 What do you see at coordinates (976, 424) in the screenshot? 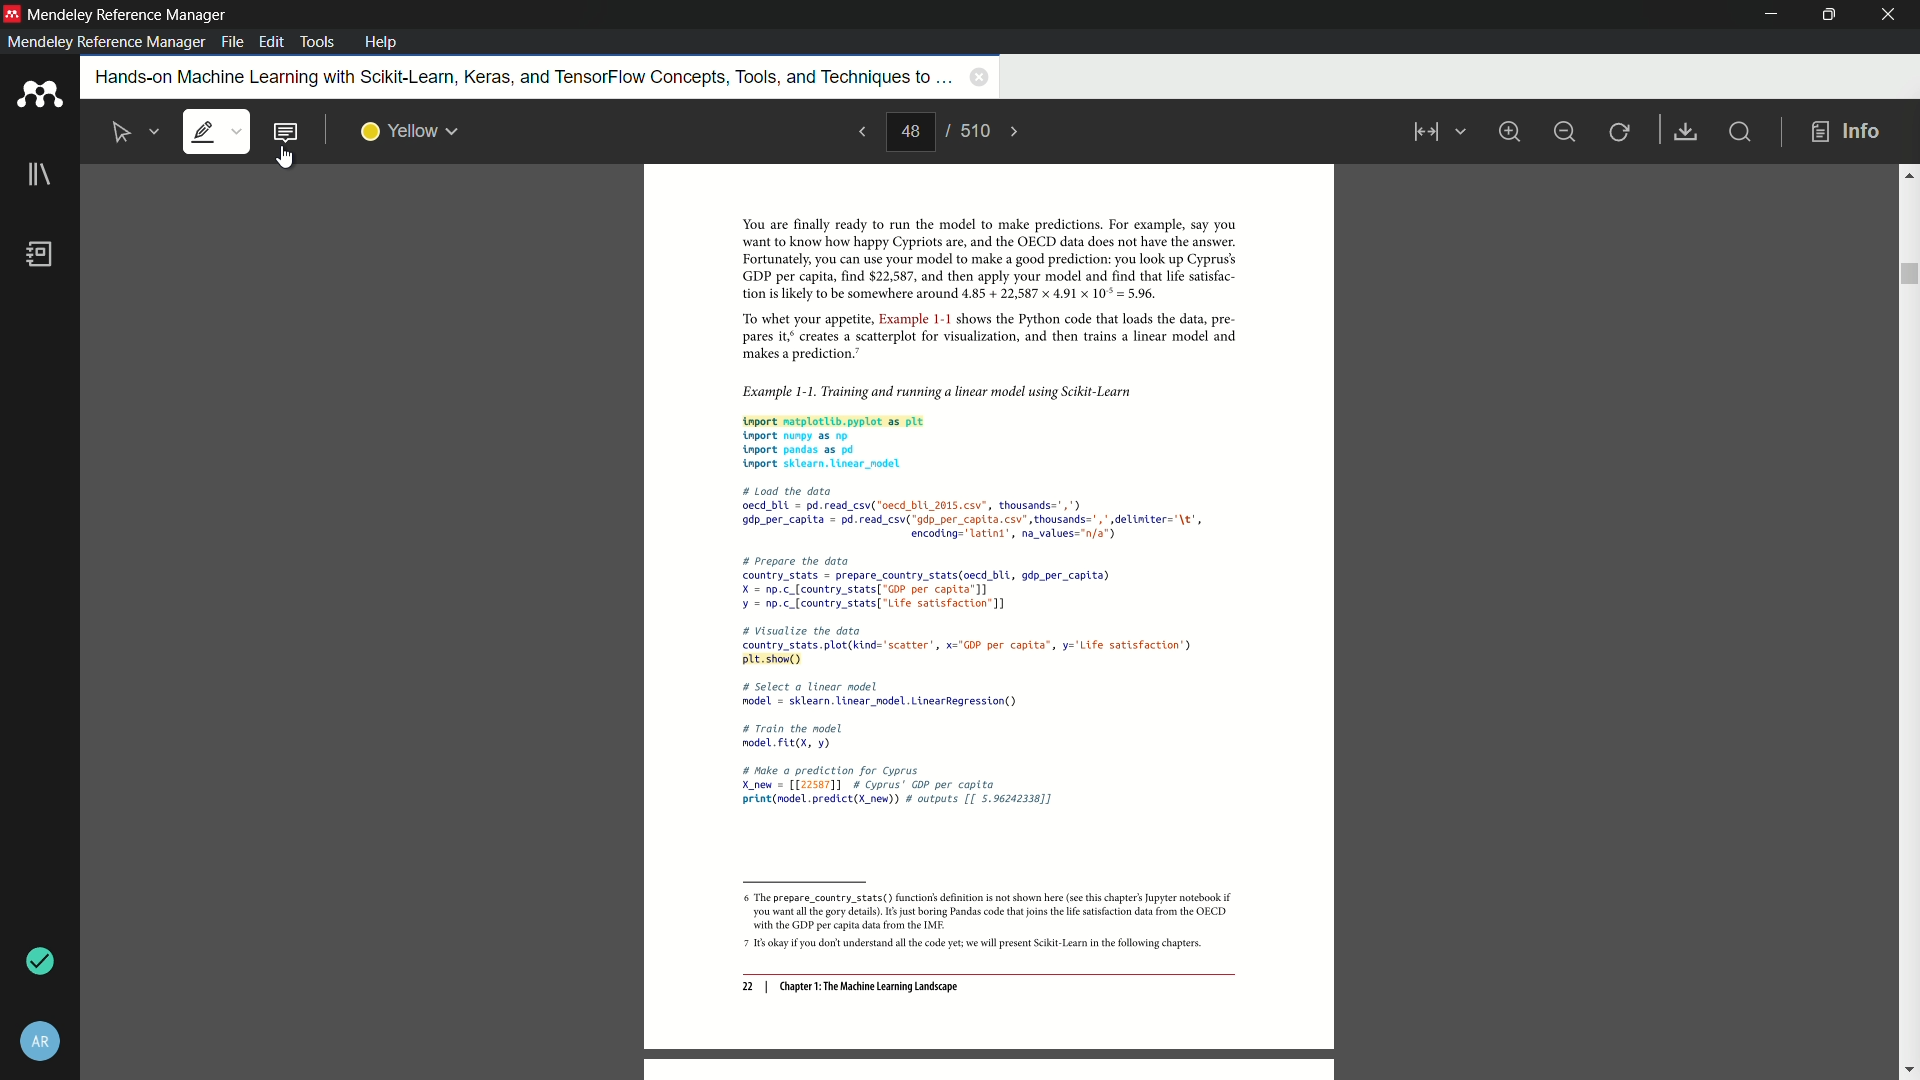
I see `Example 1-1. Training and running a linear model using Scikit-Learn
tnport matplotlib.pyplot as plt

nport nunpy as np.

tnport pandas as pd

tnport sklearn. Linear_nodel` at bounding box center [976, 424].